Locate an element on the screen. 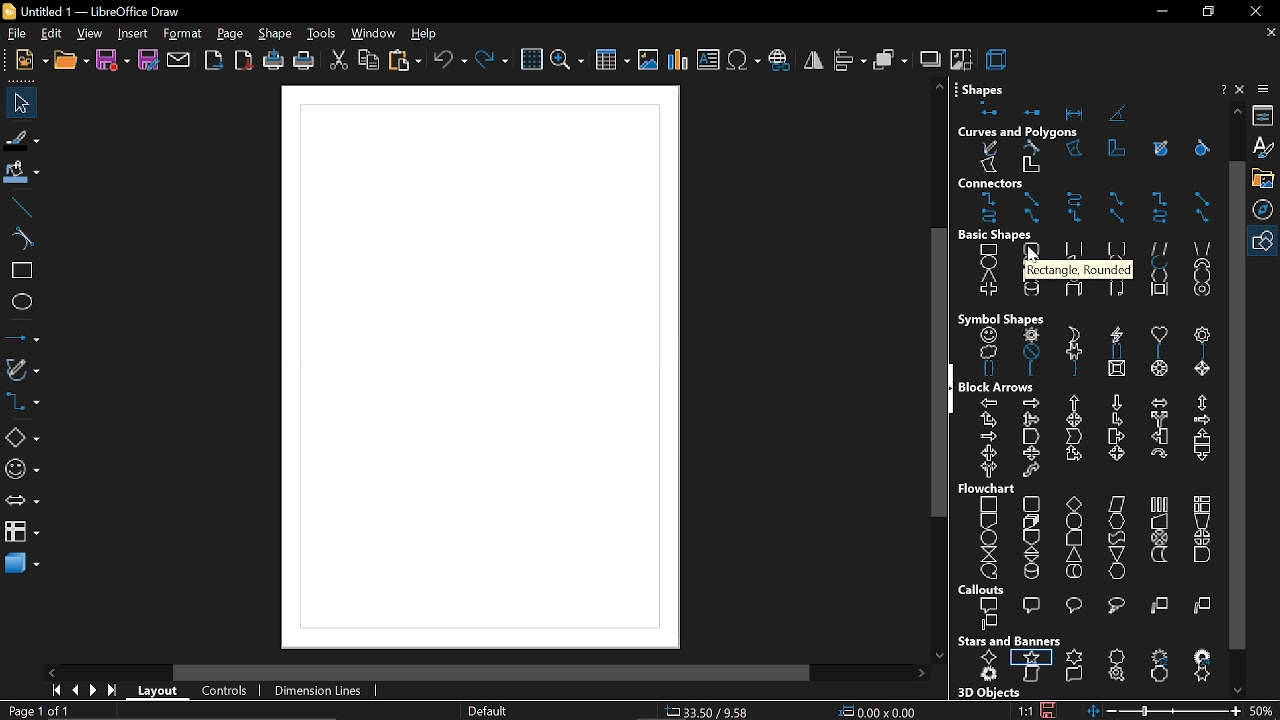  fill line is located at coordinates (22, 141).